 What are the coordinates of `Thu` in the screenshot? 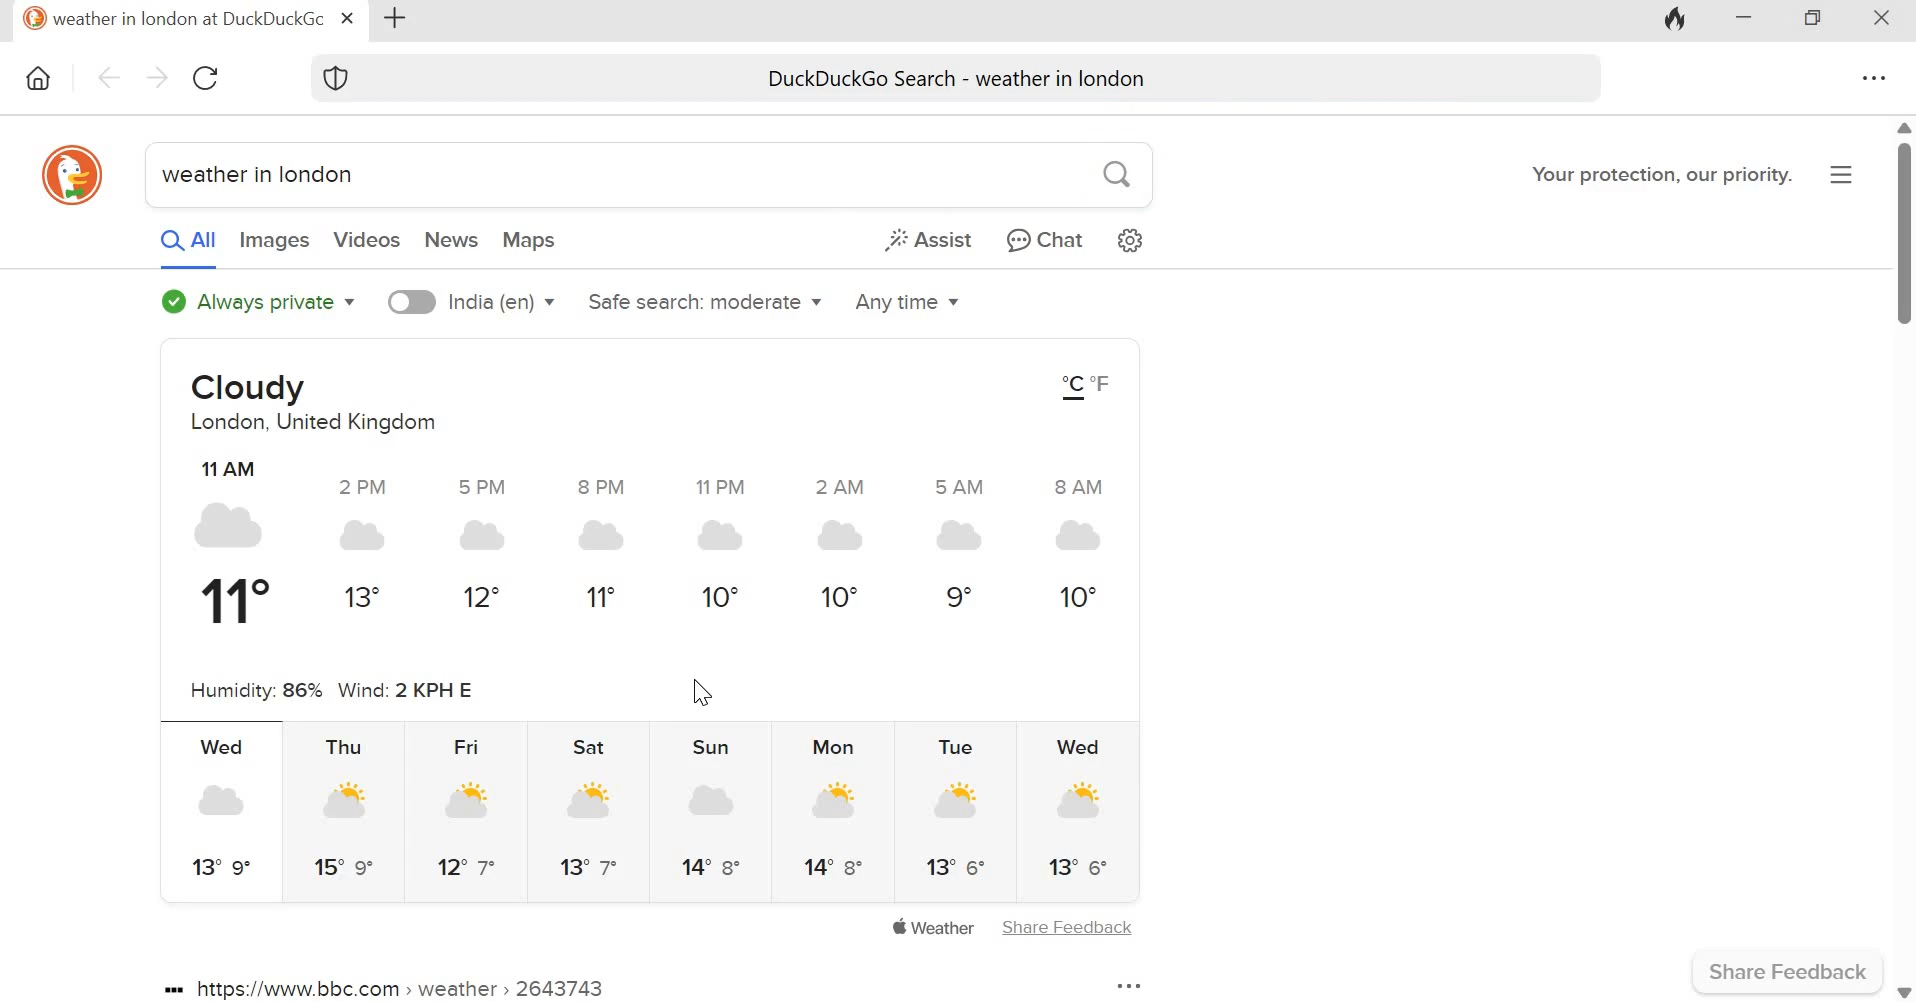 It's located at (343, 747).